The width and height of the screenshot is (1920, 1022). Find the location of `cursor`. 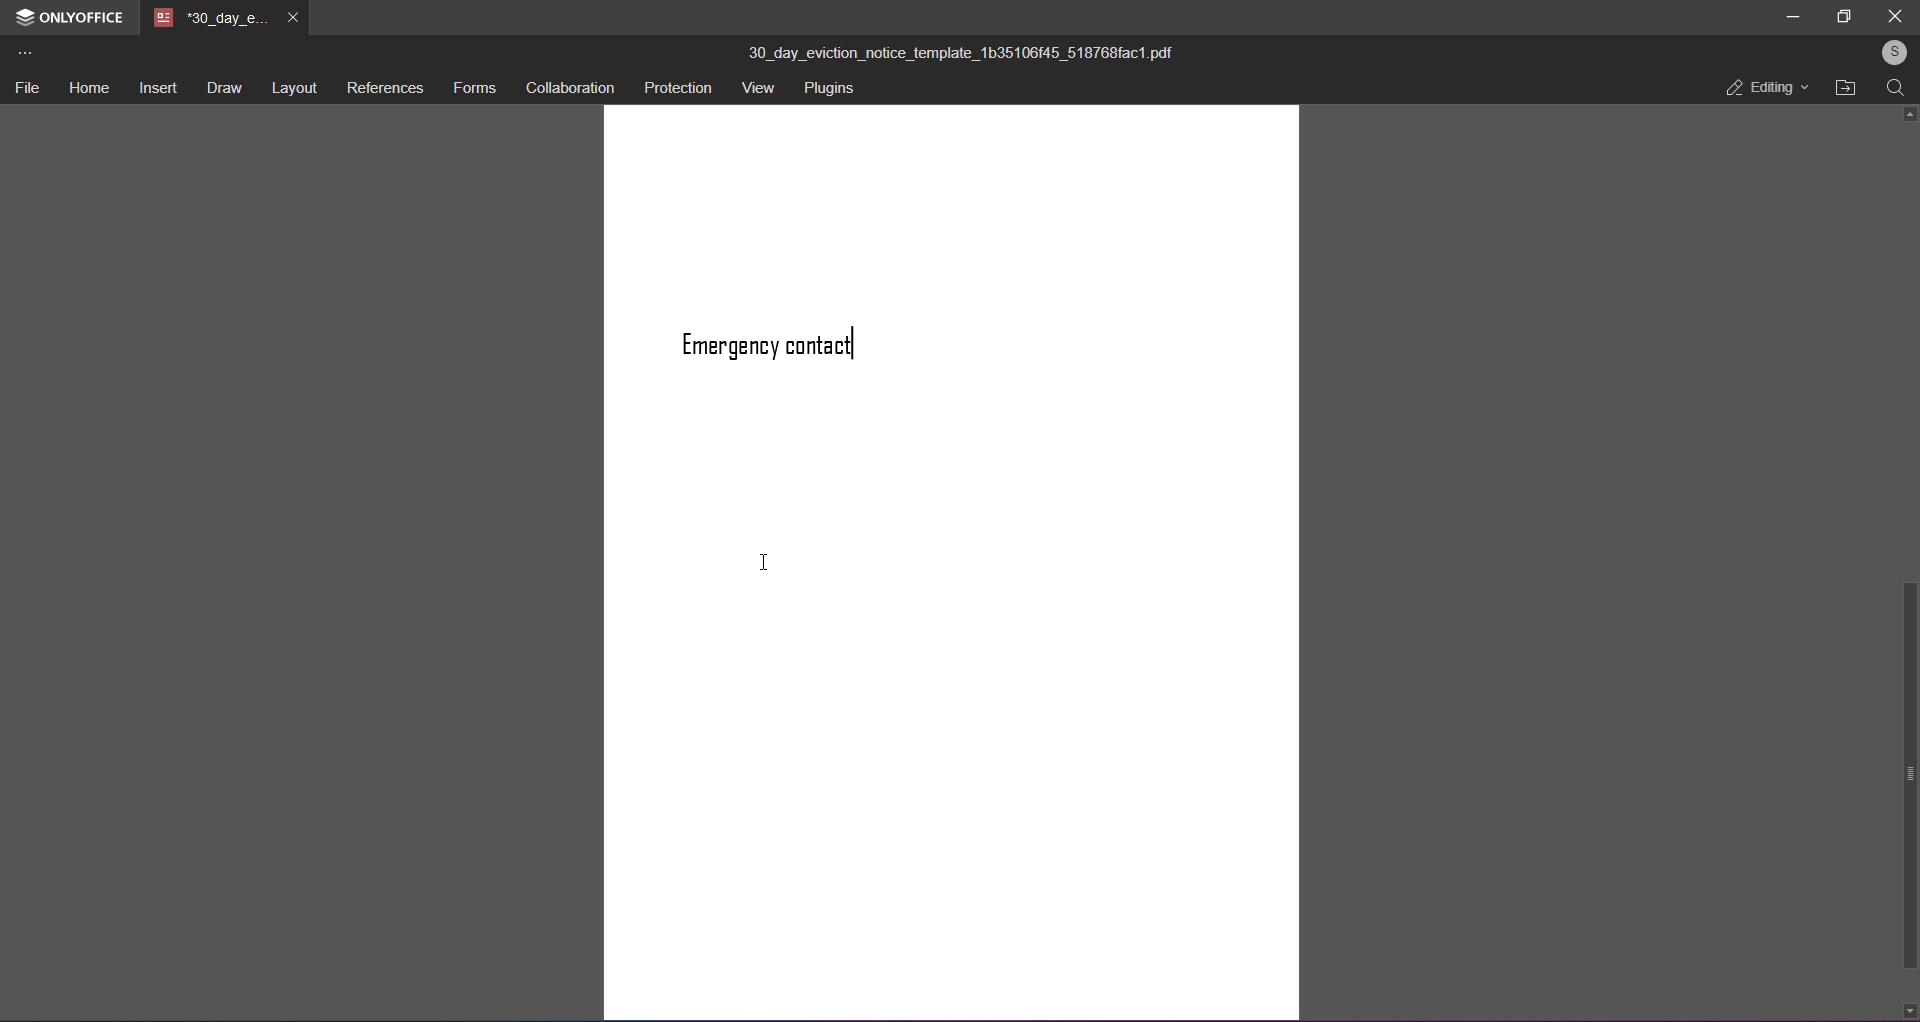

cursor is located at coordinates (763, 562).